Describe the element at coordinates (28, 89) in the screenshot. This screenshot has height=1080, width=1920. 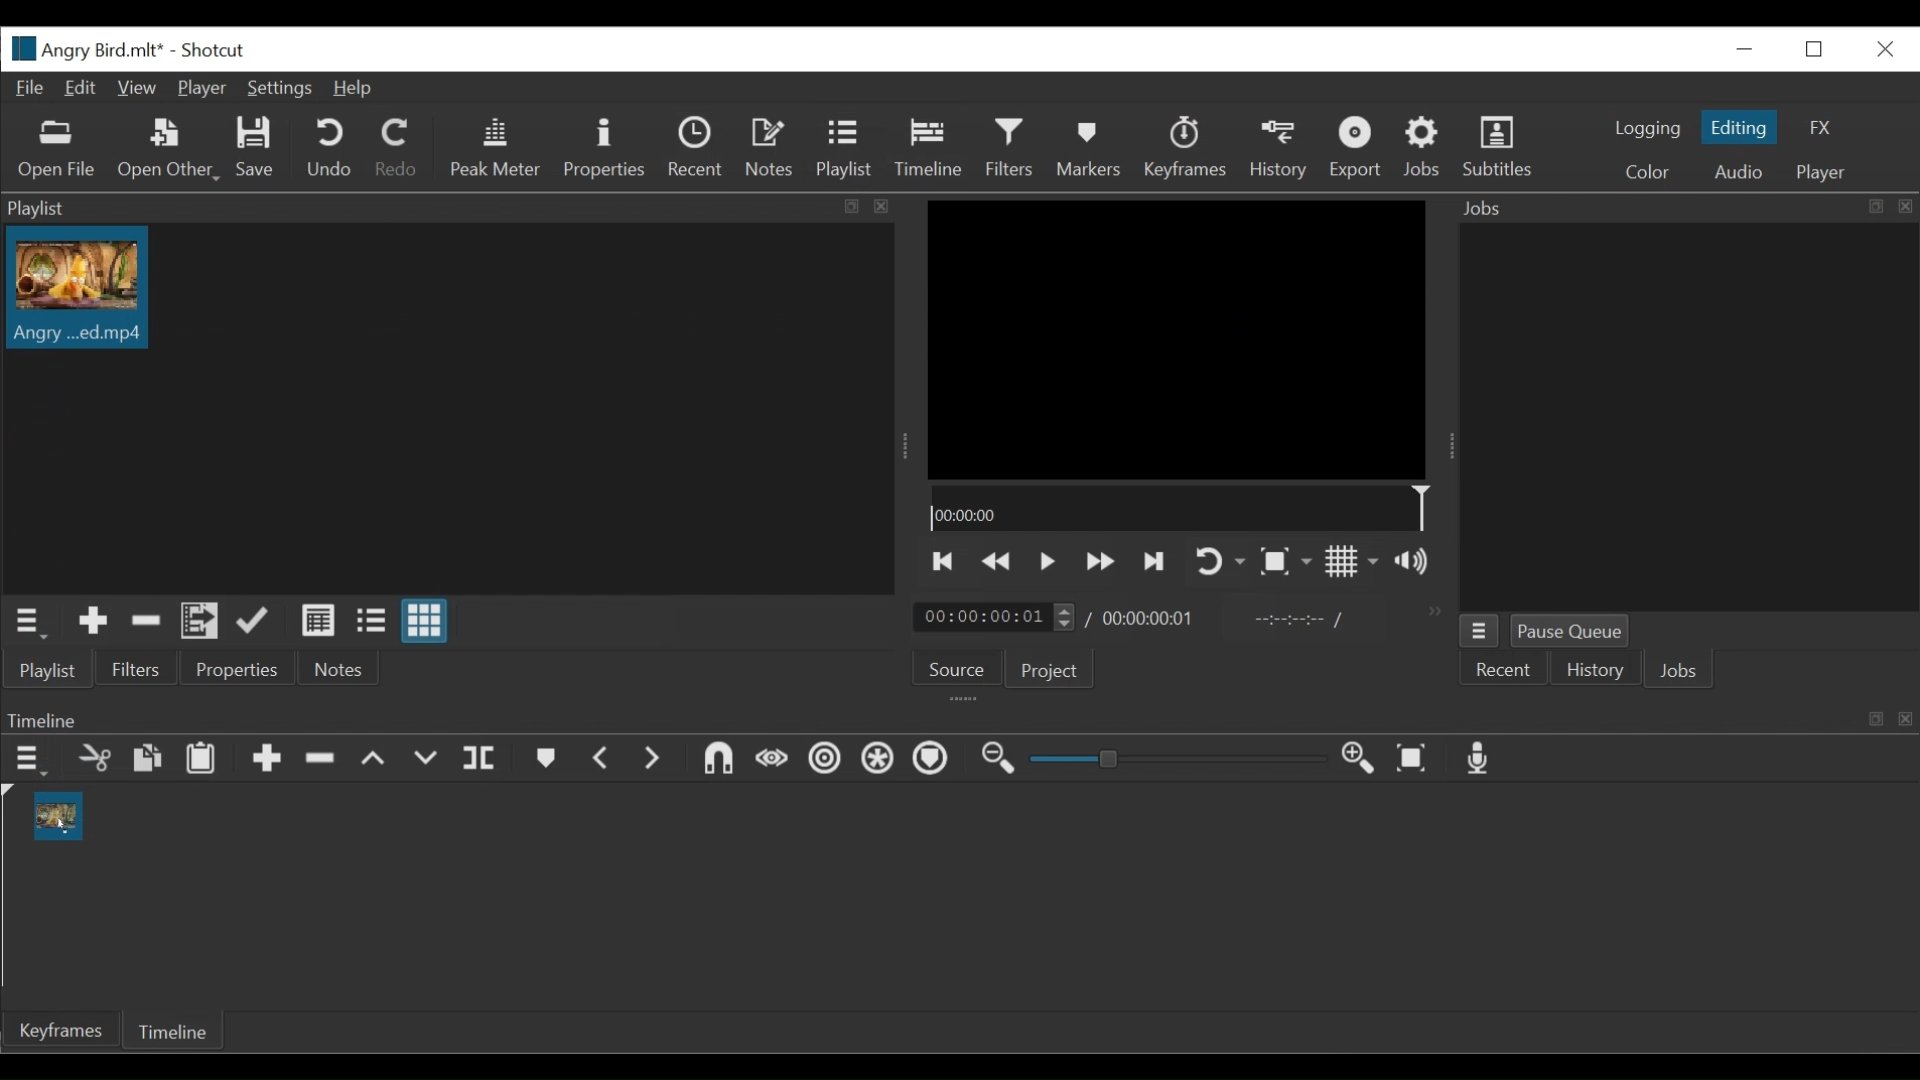
I see `File` at that location.